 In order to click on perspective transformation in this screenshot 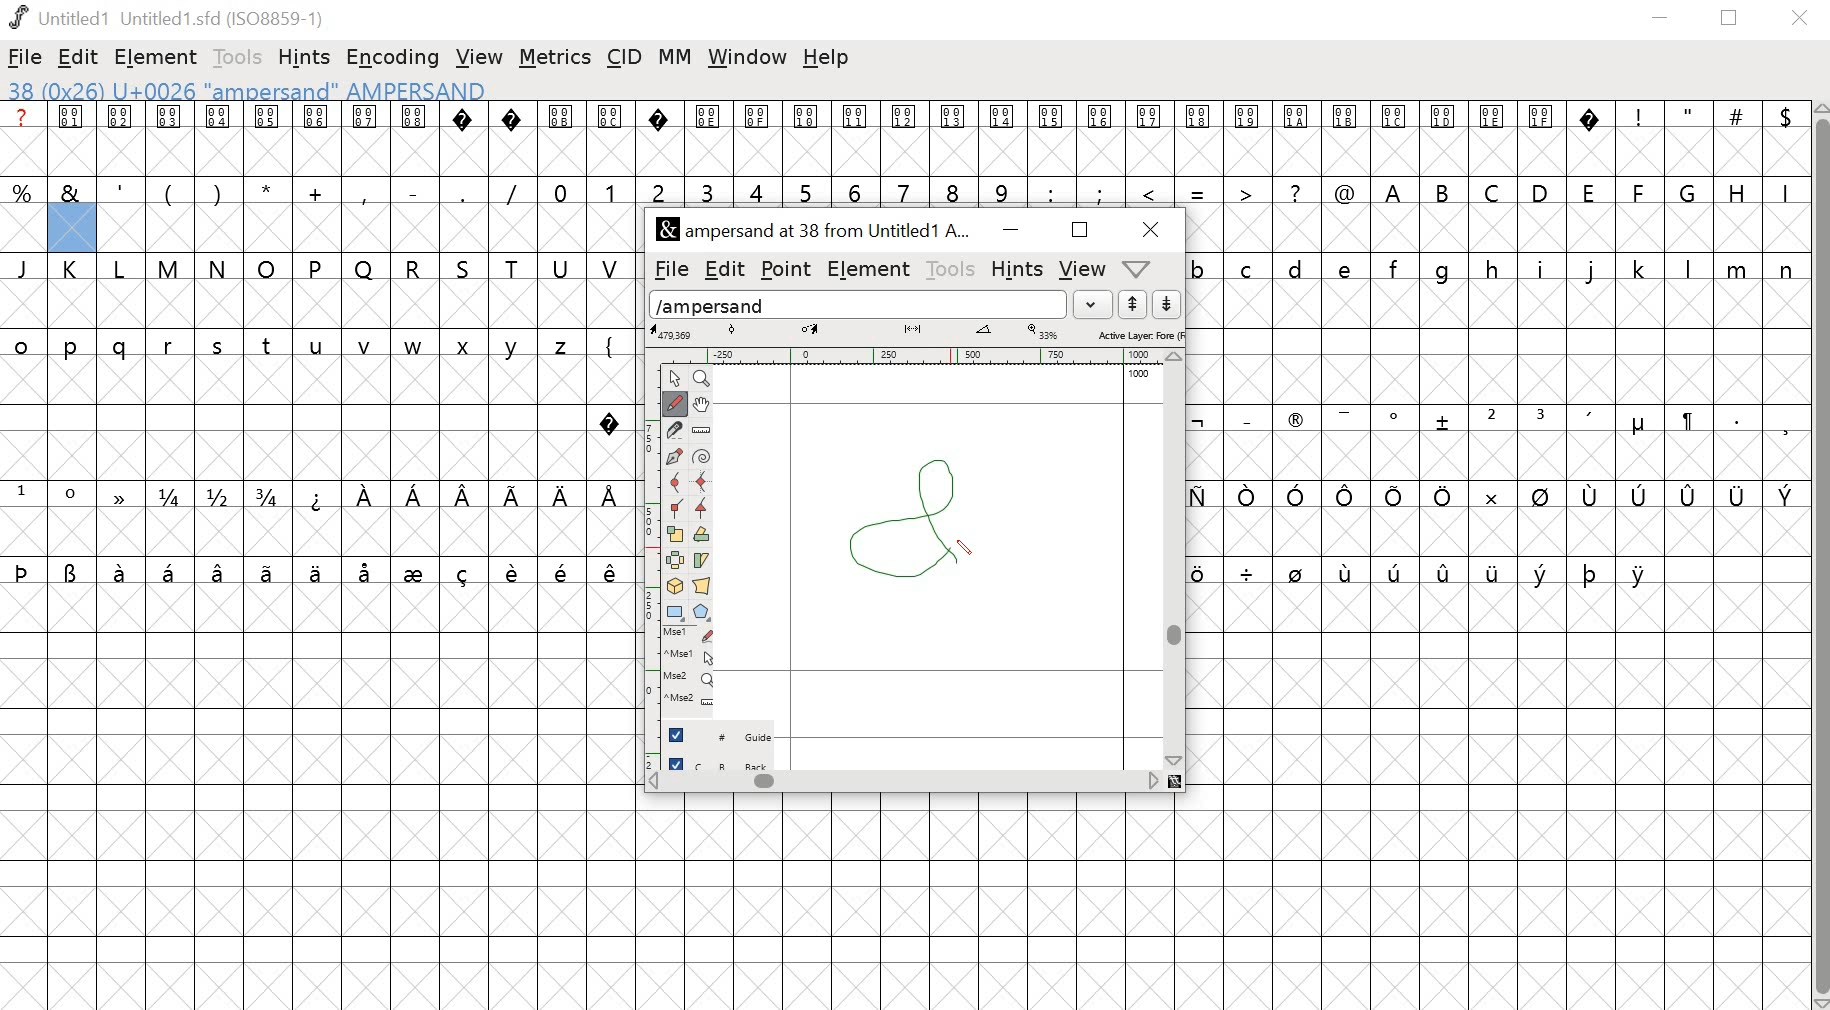, I will do `click(704, 586)`.